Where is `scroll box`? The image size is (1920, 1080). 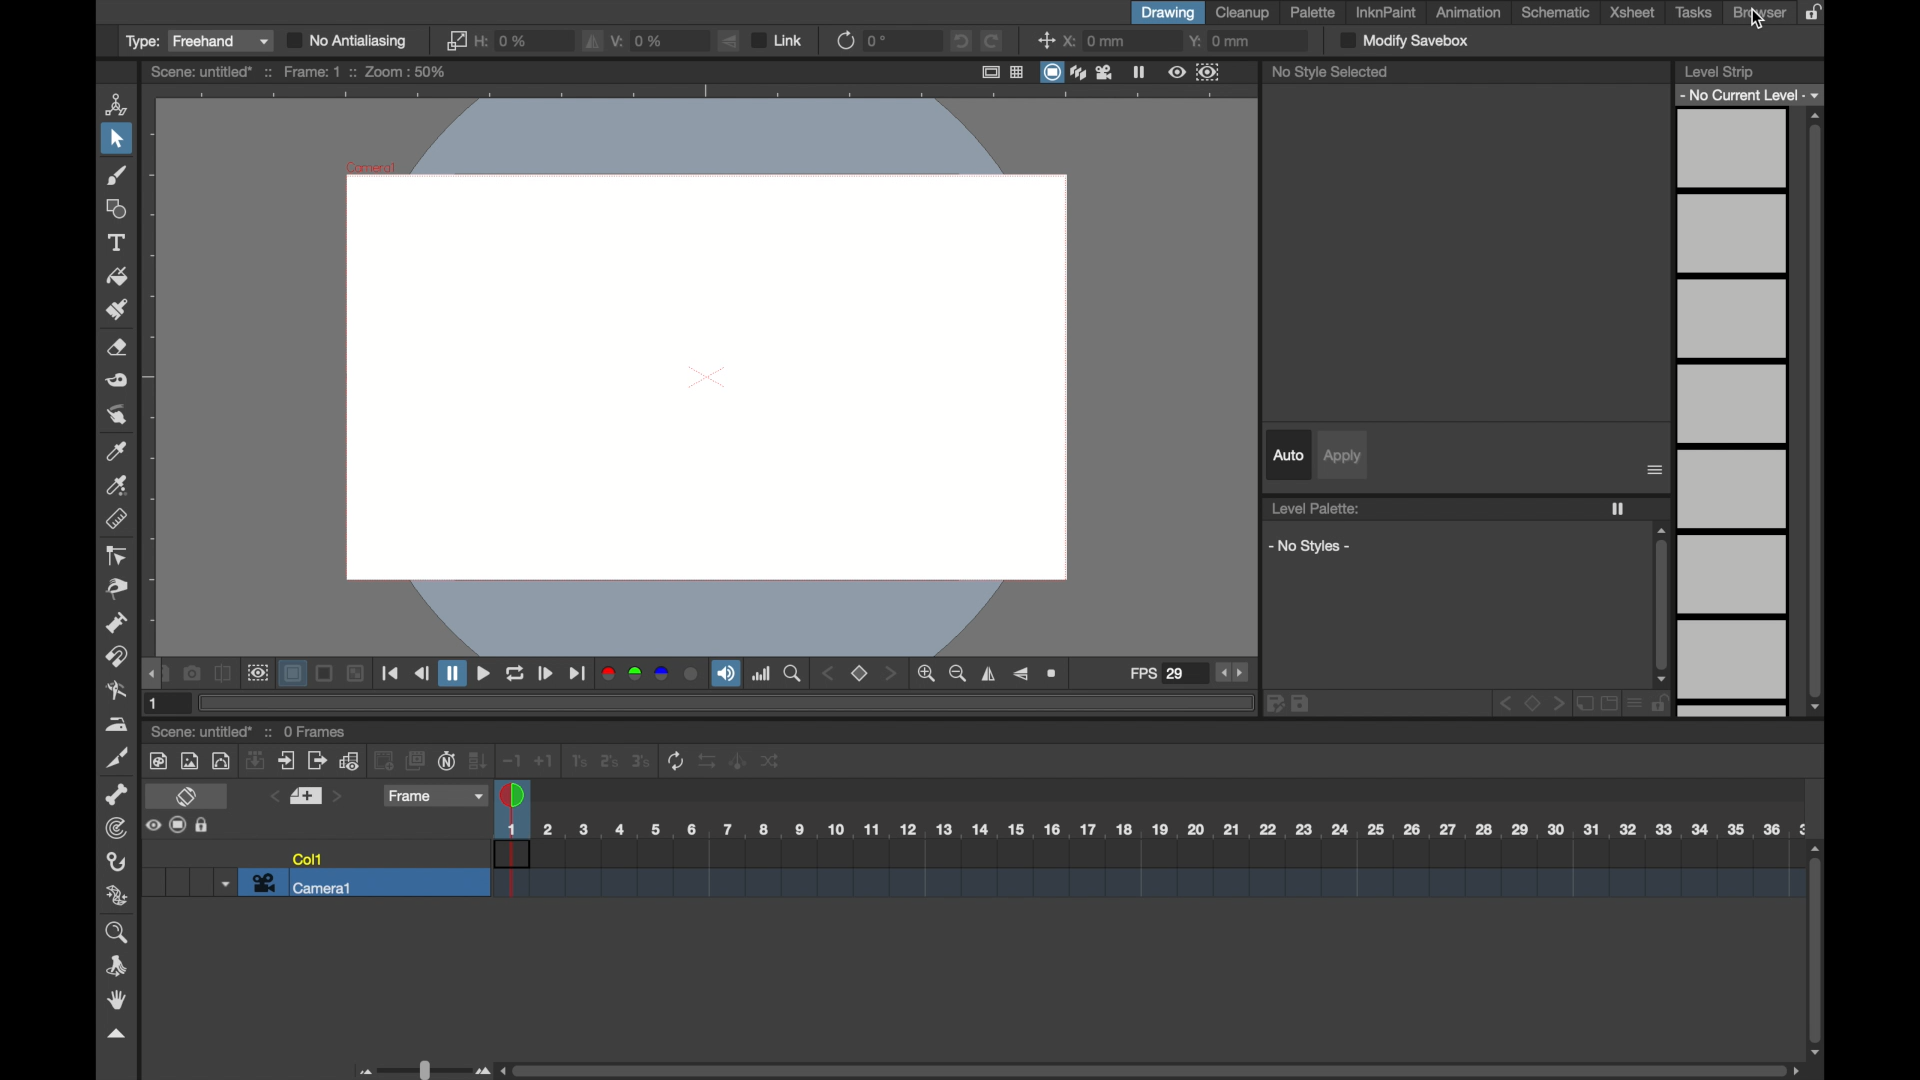 scroll box is located at coordinates (1817, 411).